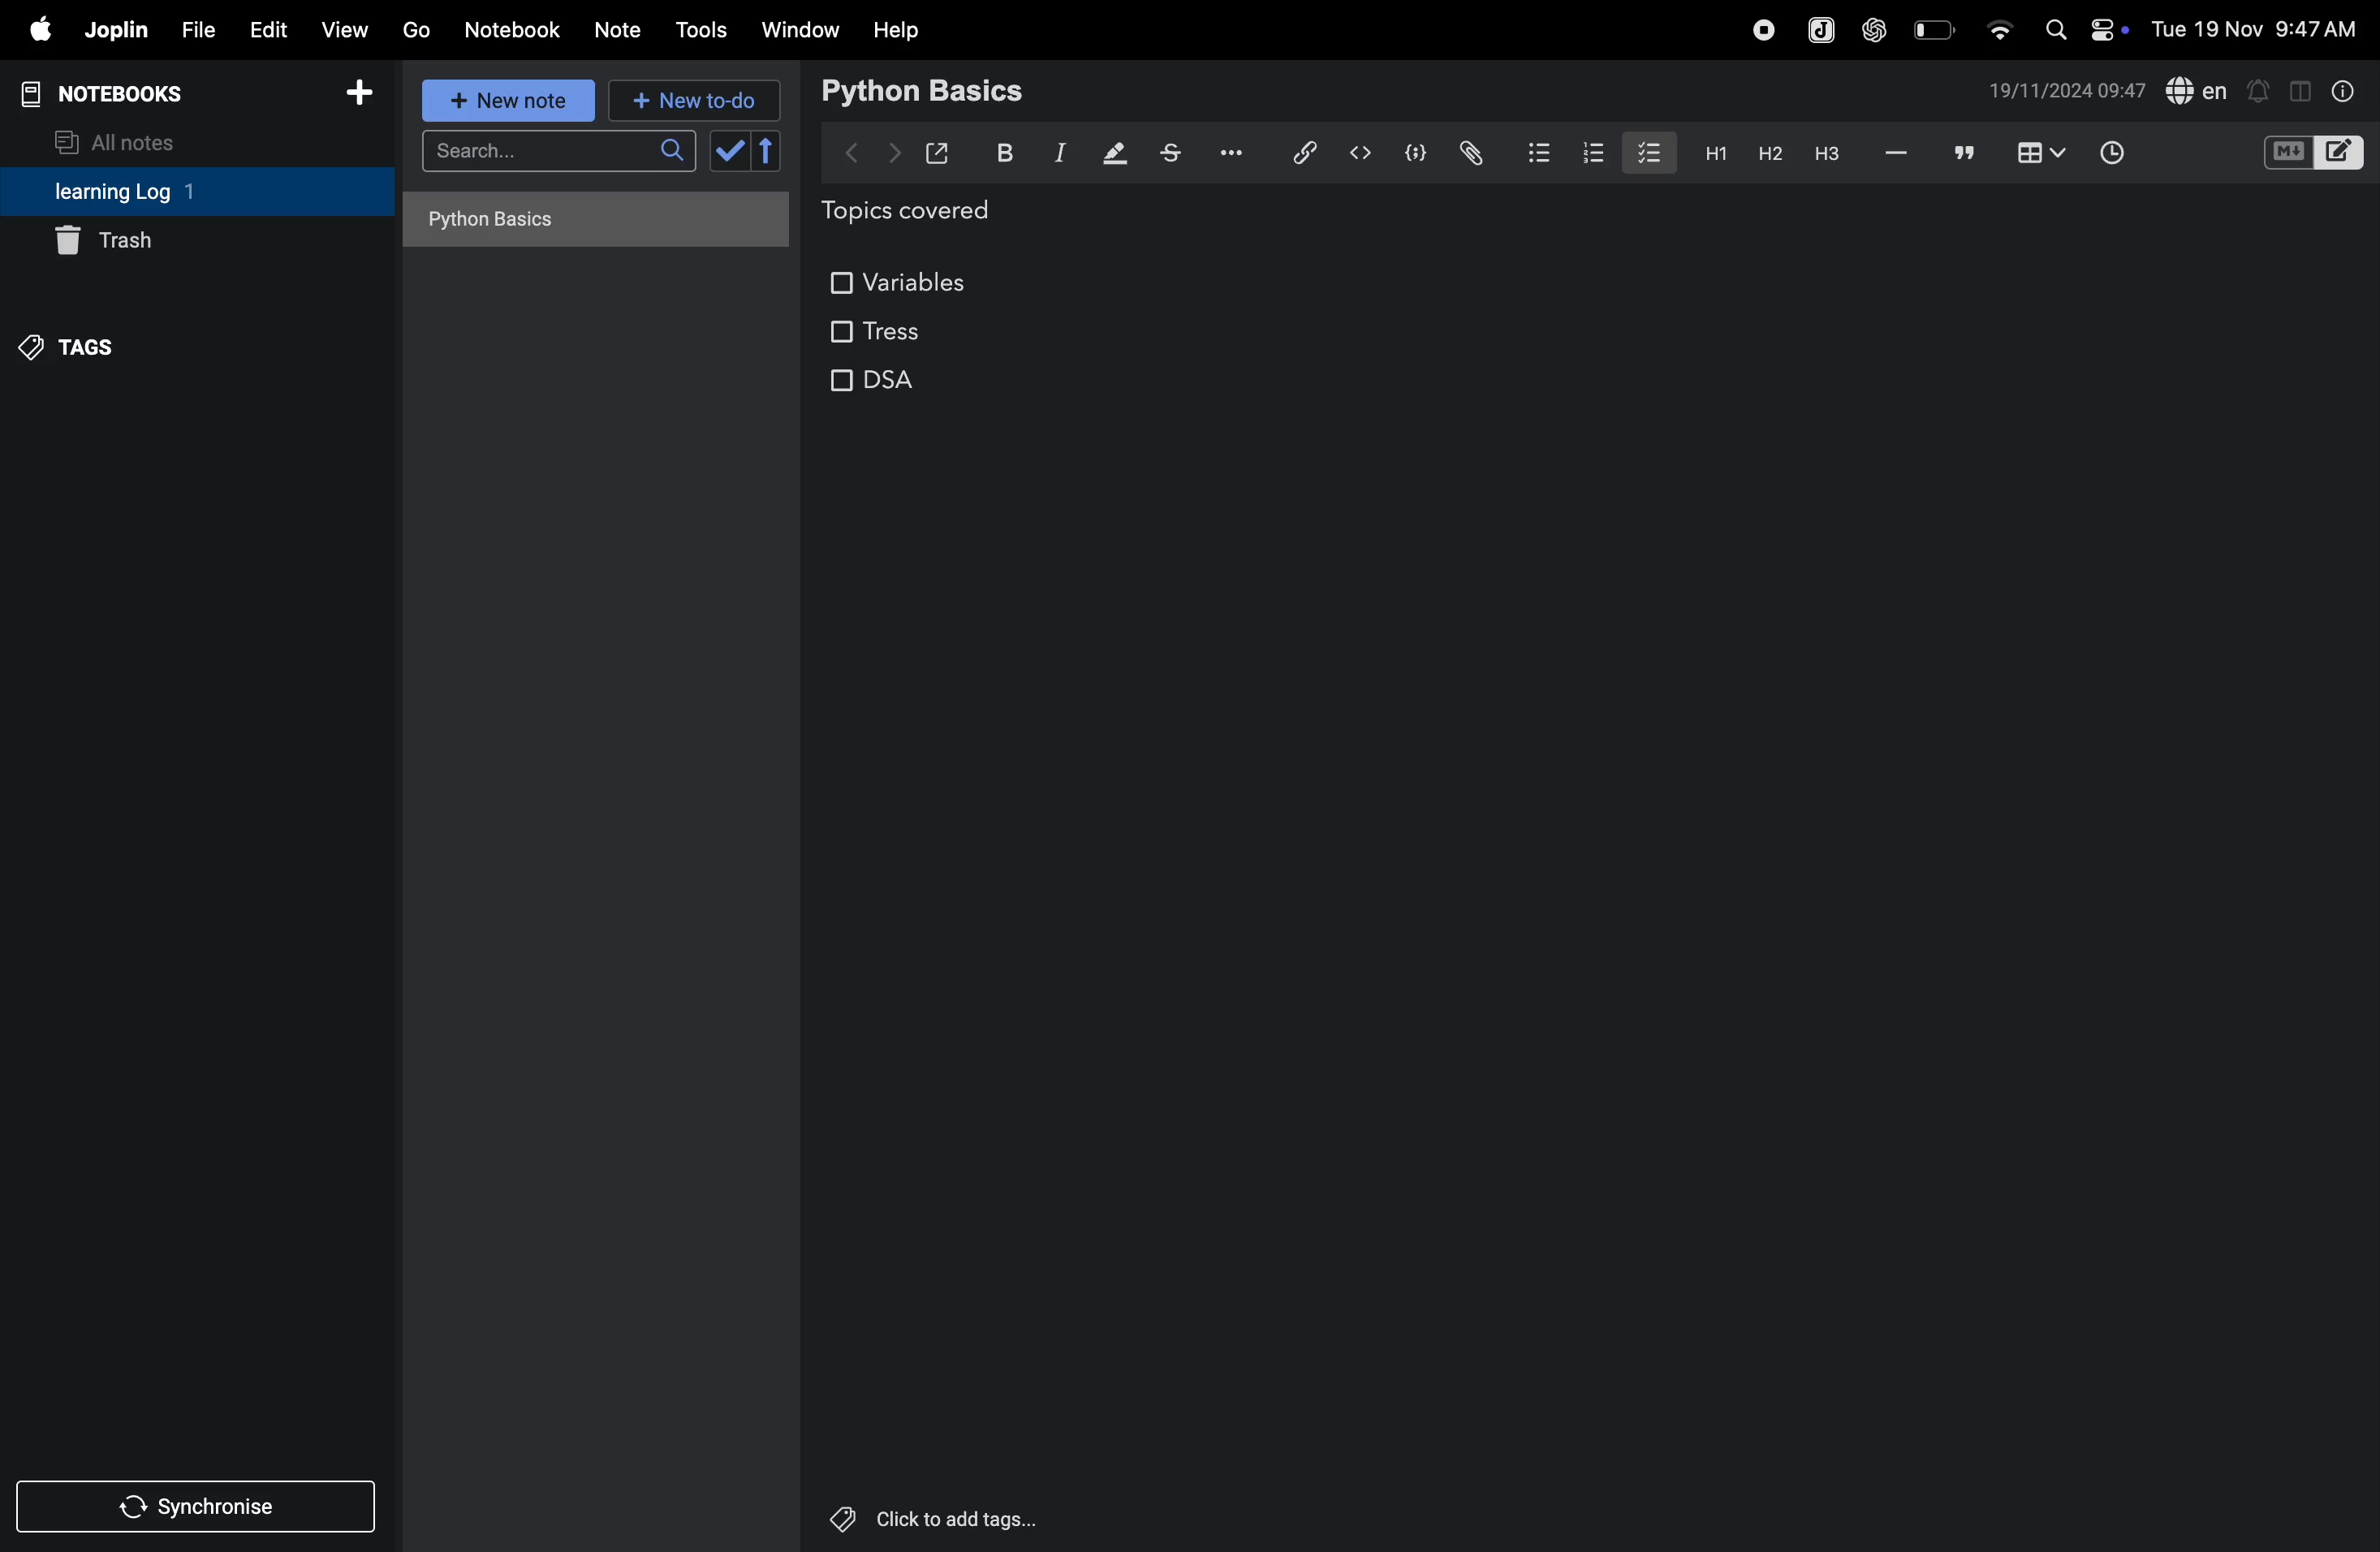 The height and width of the screenshot is (1552, 2380). I want to click on all notes, so click(127, 140).